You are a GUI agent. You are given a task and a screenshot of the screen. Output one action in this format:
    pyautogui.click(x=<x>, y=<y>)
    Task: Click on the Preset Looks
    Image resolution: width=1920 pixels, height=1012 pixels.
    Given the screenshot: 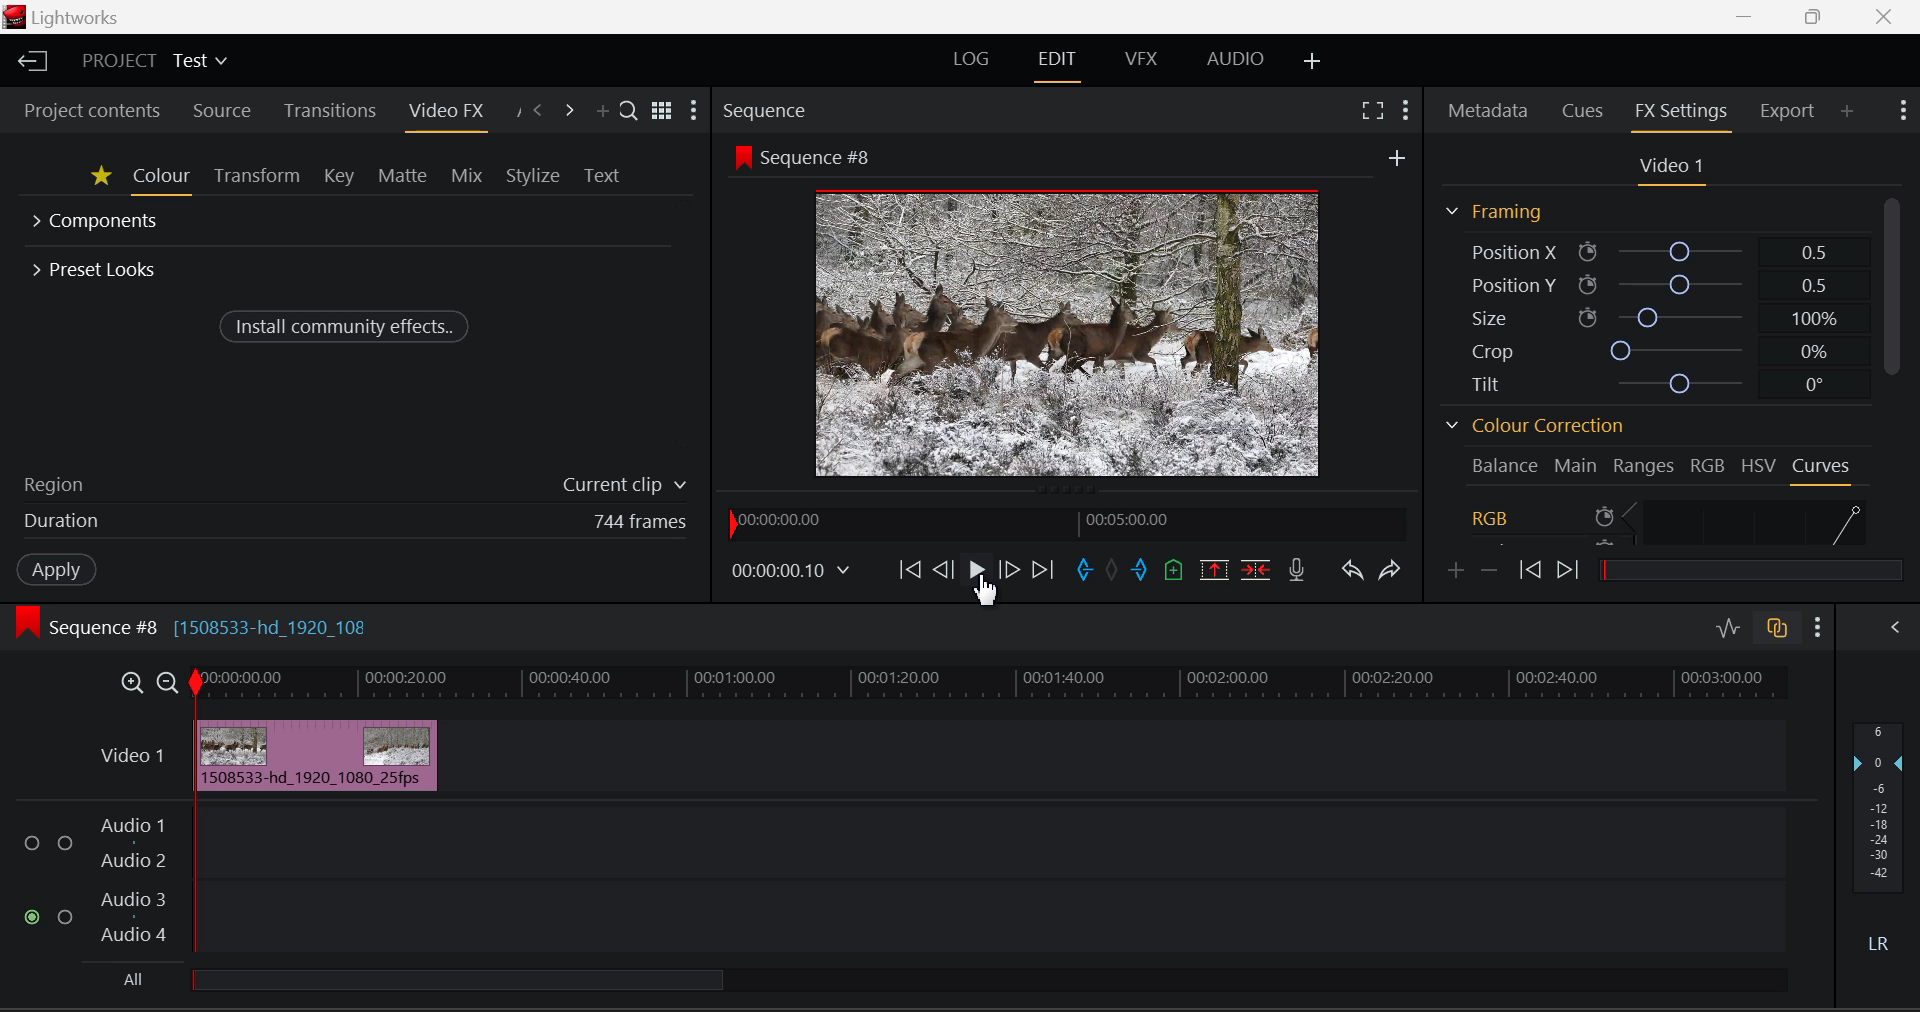 What is the action you would take?
    pyautogui.click(x=97, y=267)
    